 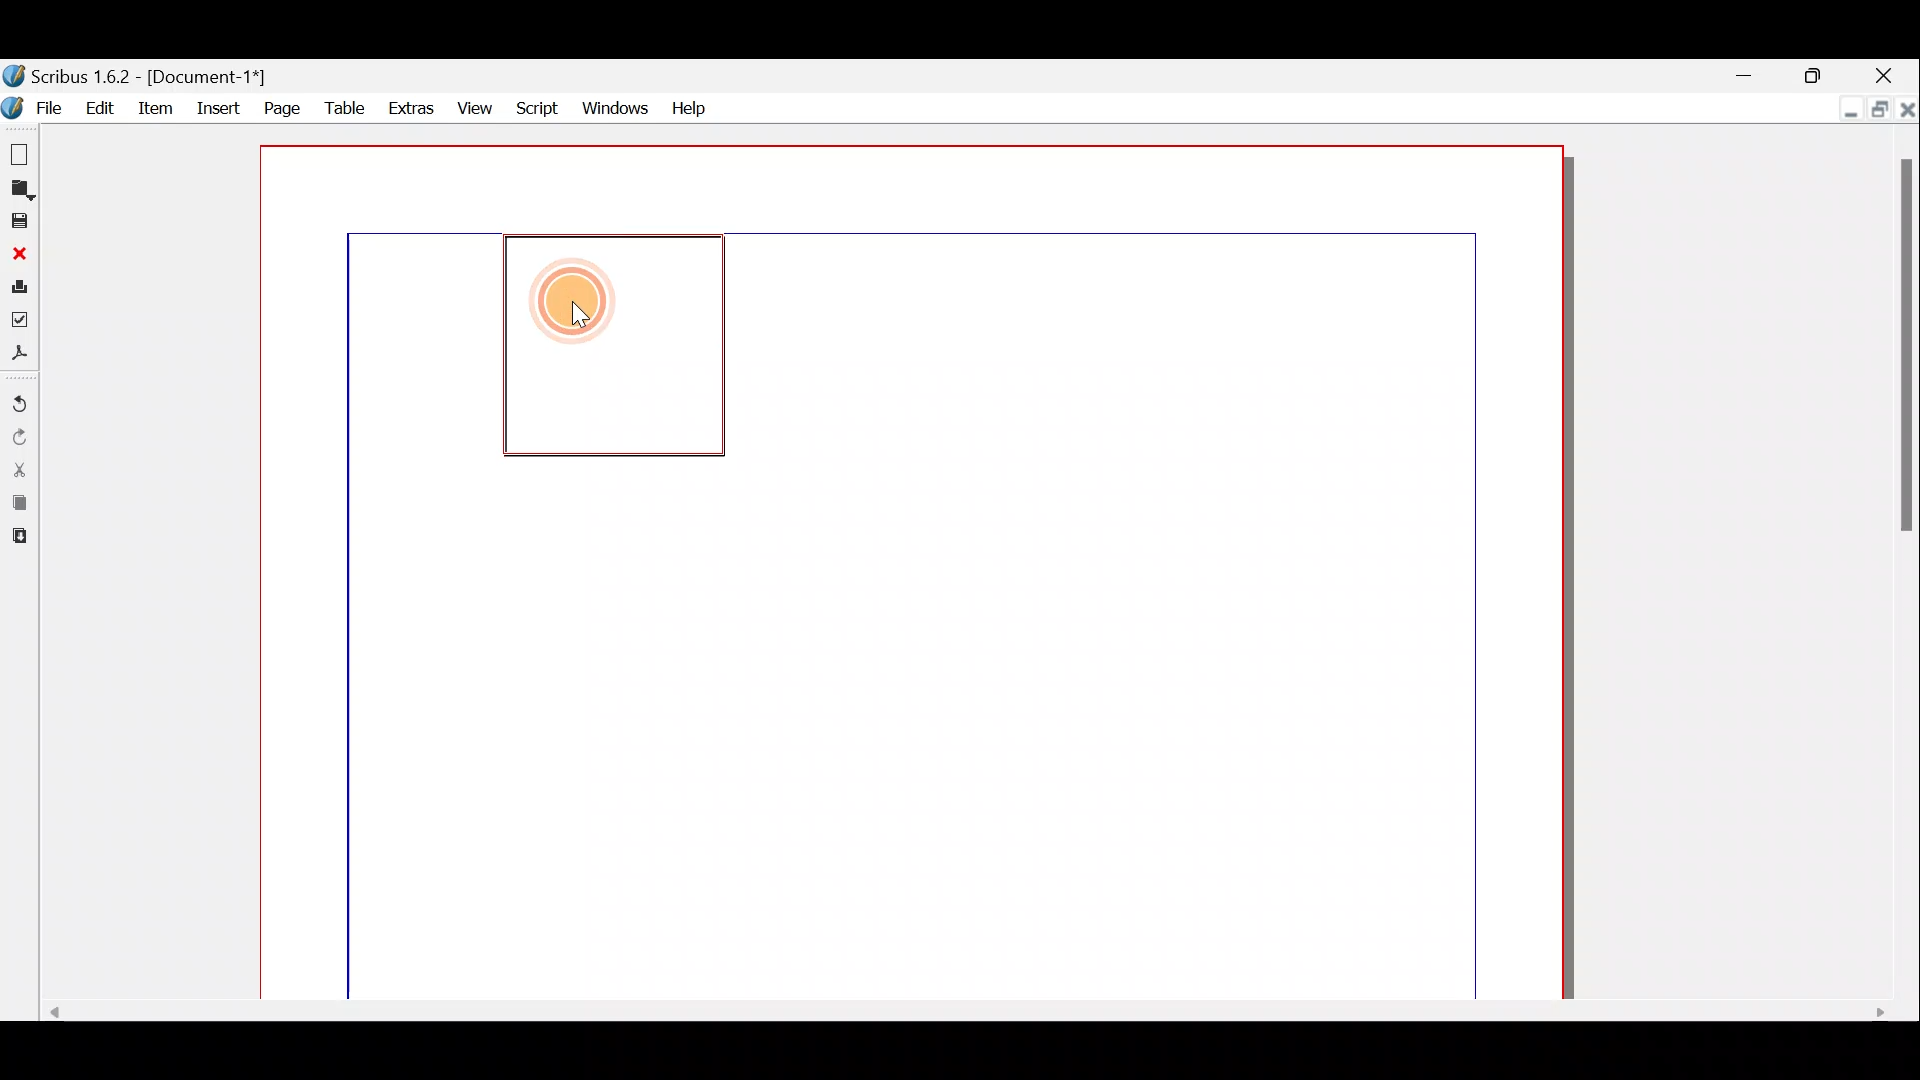 What do you see at coordinates (1889, 72) in the screenshot?
I see `Close` at bounding box center [1889, 72].